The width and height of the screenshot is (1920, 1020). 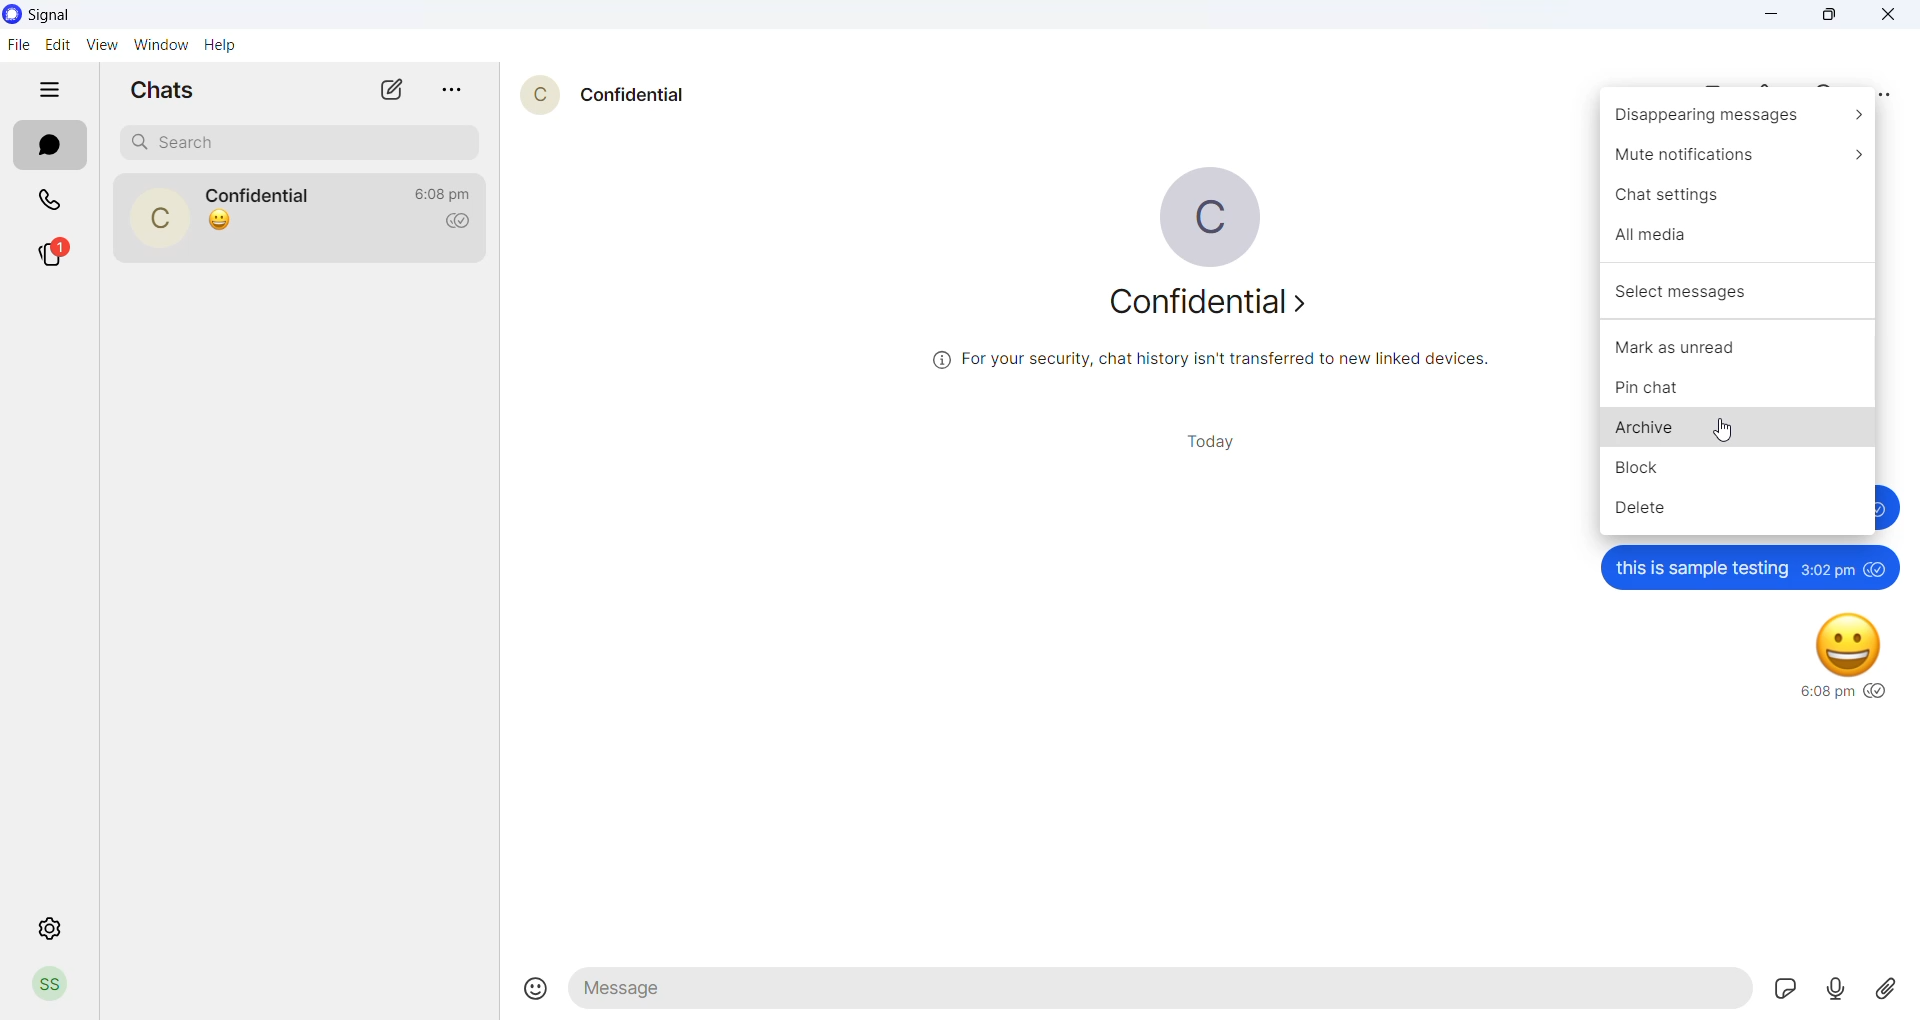 What do you see at coordinates (46, 985) in the screenshot?
I see `profile picture` at bounding box center [46, 985].